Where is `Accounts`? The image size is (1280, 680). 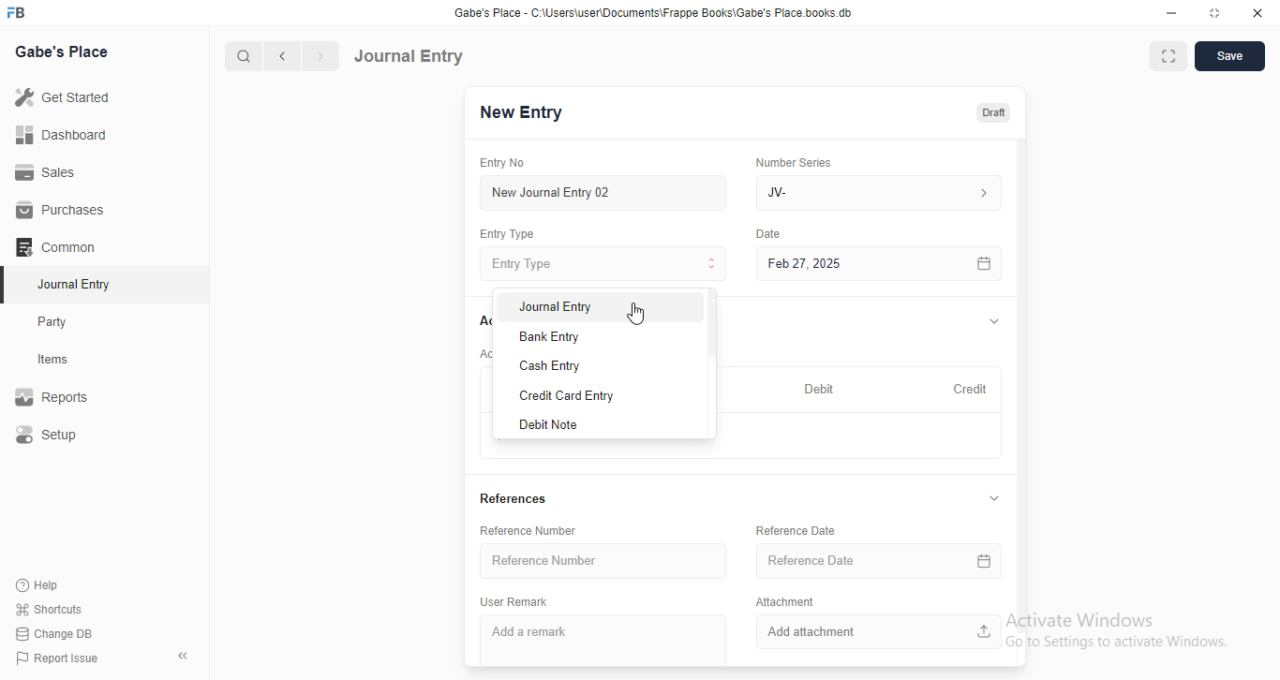
Accounts is located at coordinates (486, 321).